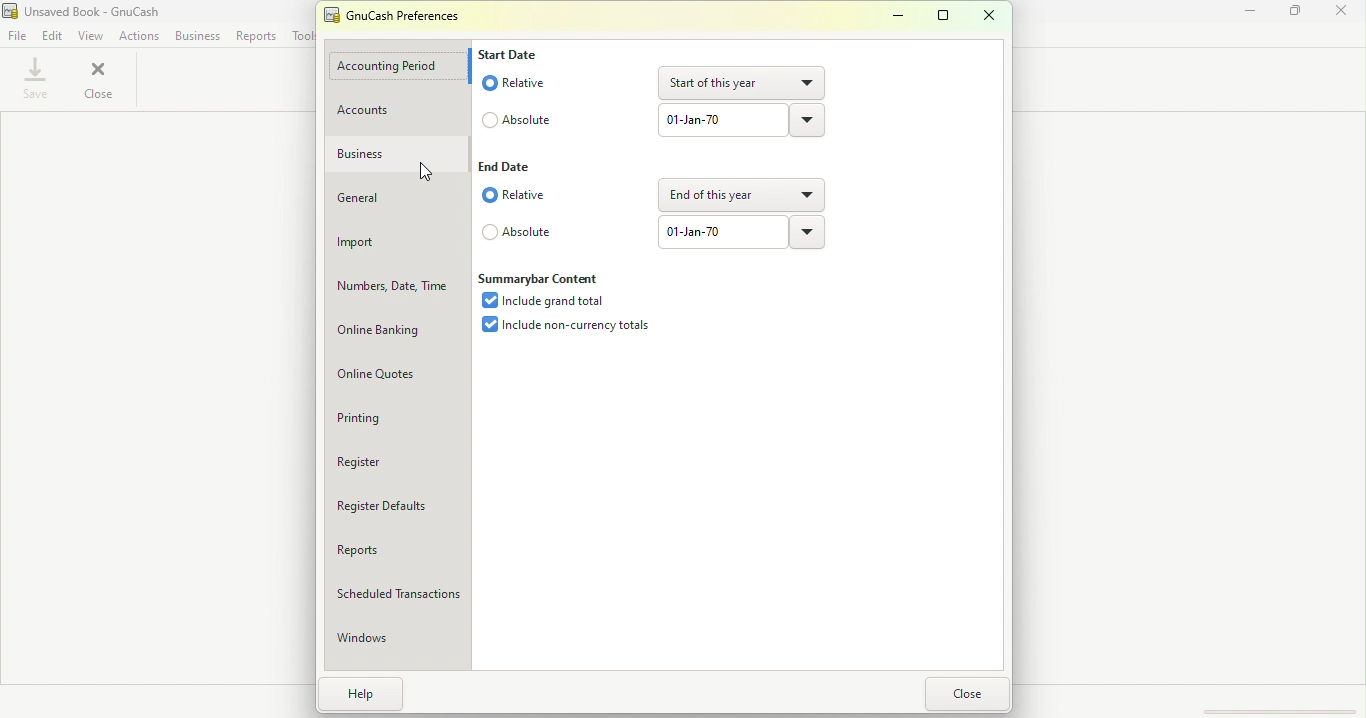  What do you see at coordinates (398, 155) in the screenshot?
I see `Business` at bounding box center [398, 155].